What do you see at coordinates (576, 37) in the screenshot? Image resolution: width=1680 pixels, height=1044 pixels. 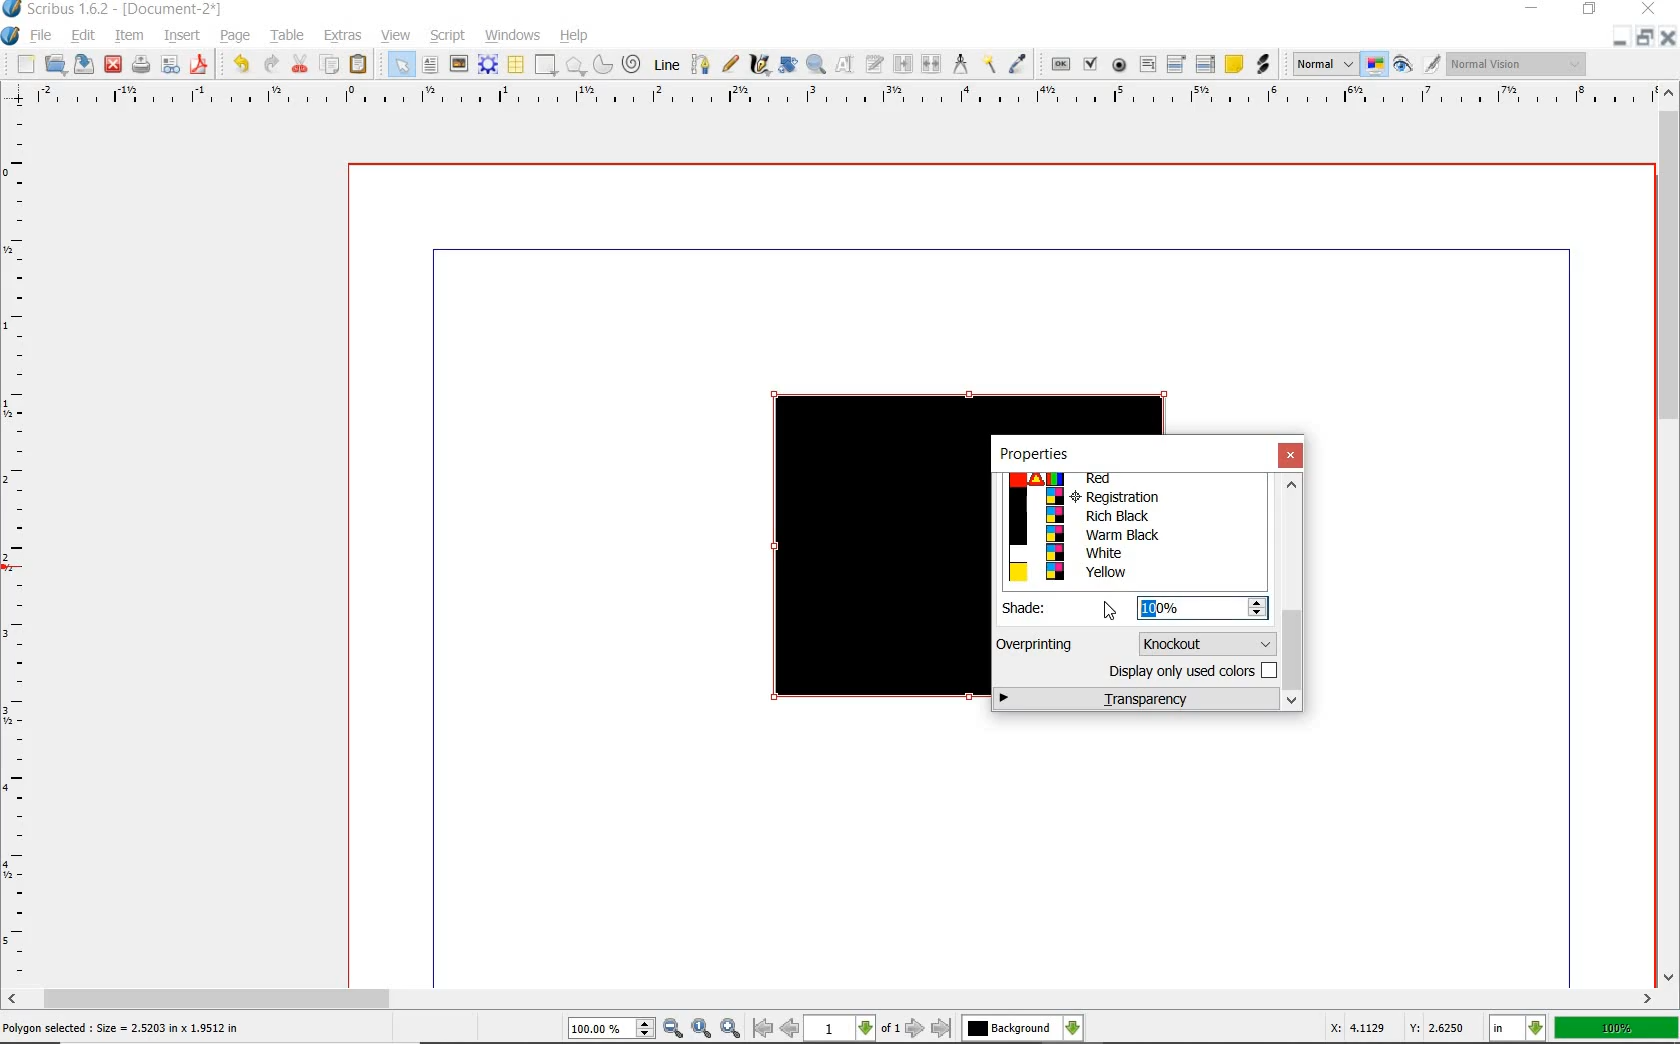 I see `help` at bounding box center [576, 37].